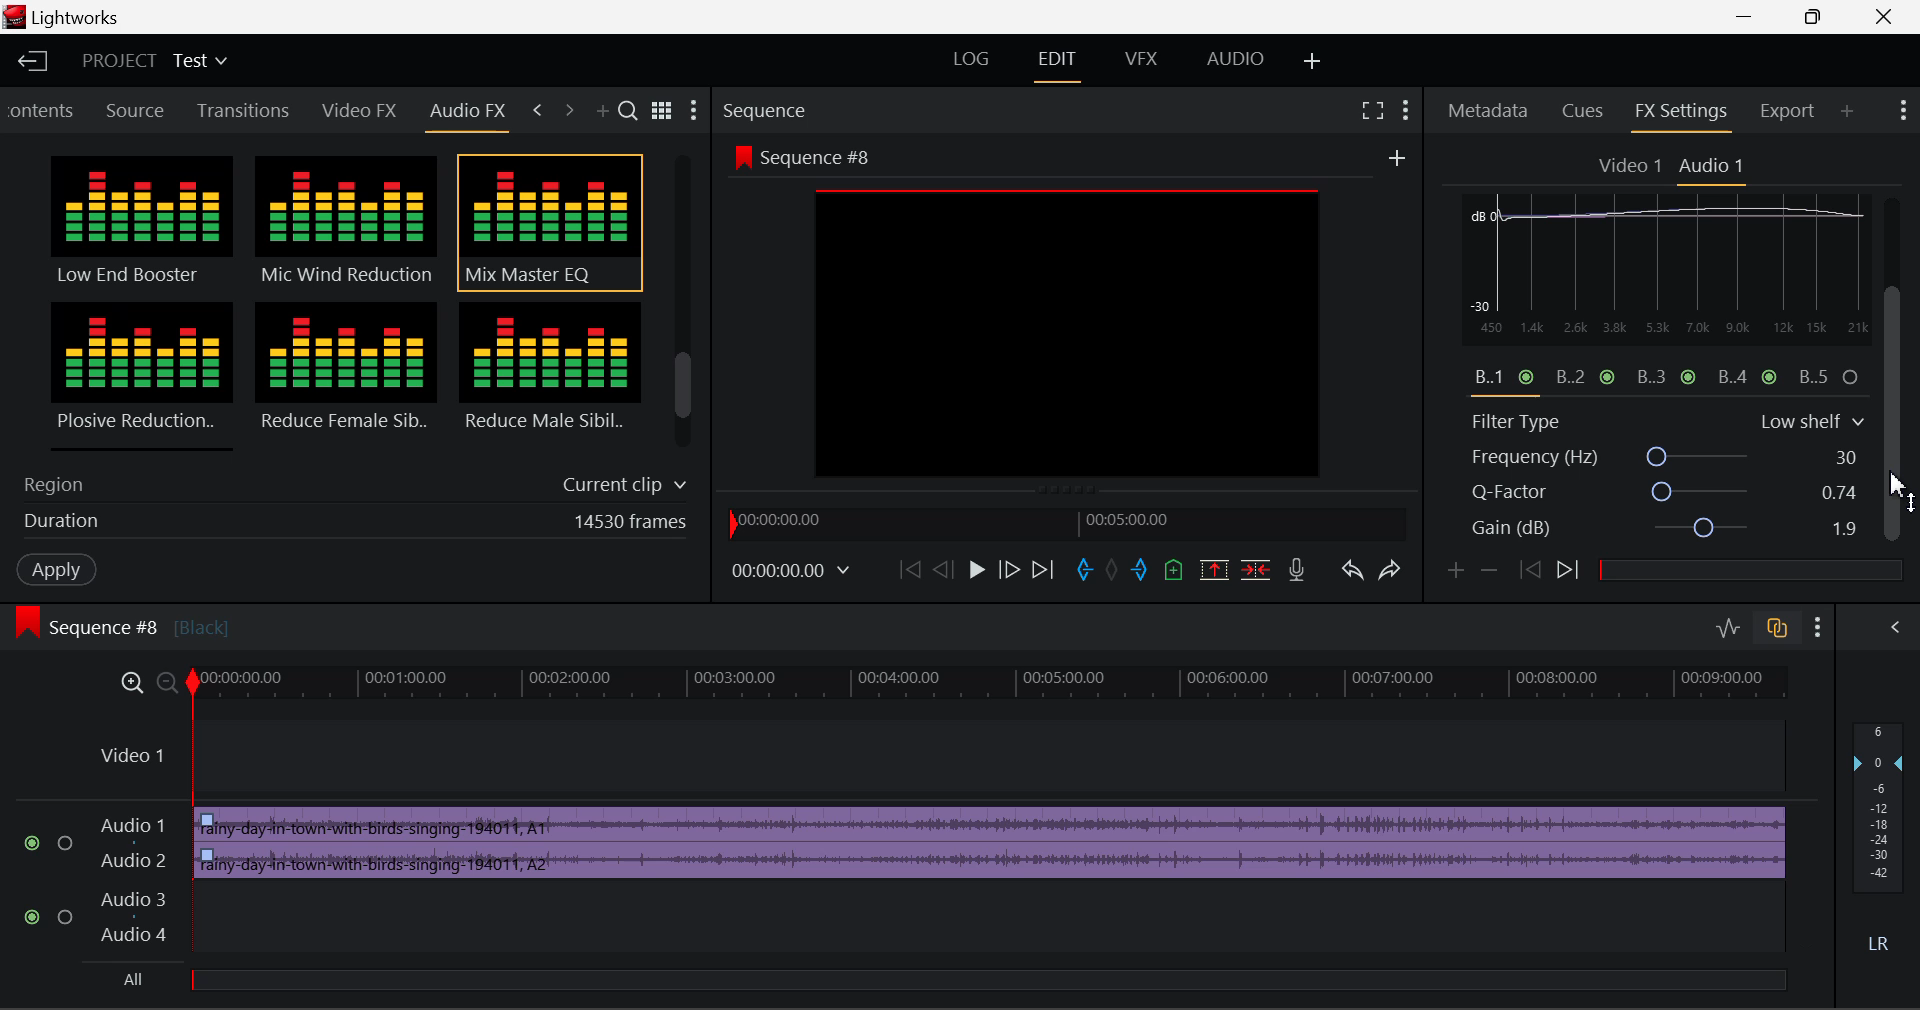 This screenshot has width=1920, height=1010. Describe the element at coordinates (1667, 419) in the screenshot. I see `Filter Type` at that location.